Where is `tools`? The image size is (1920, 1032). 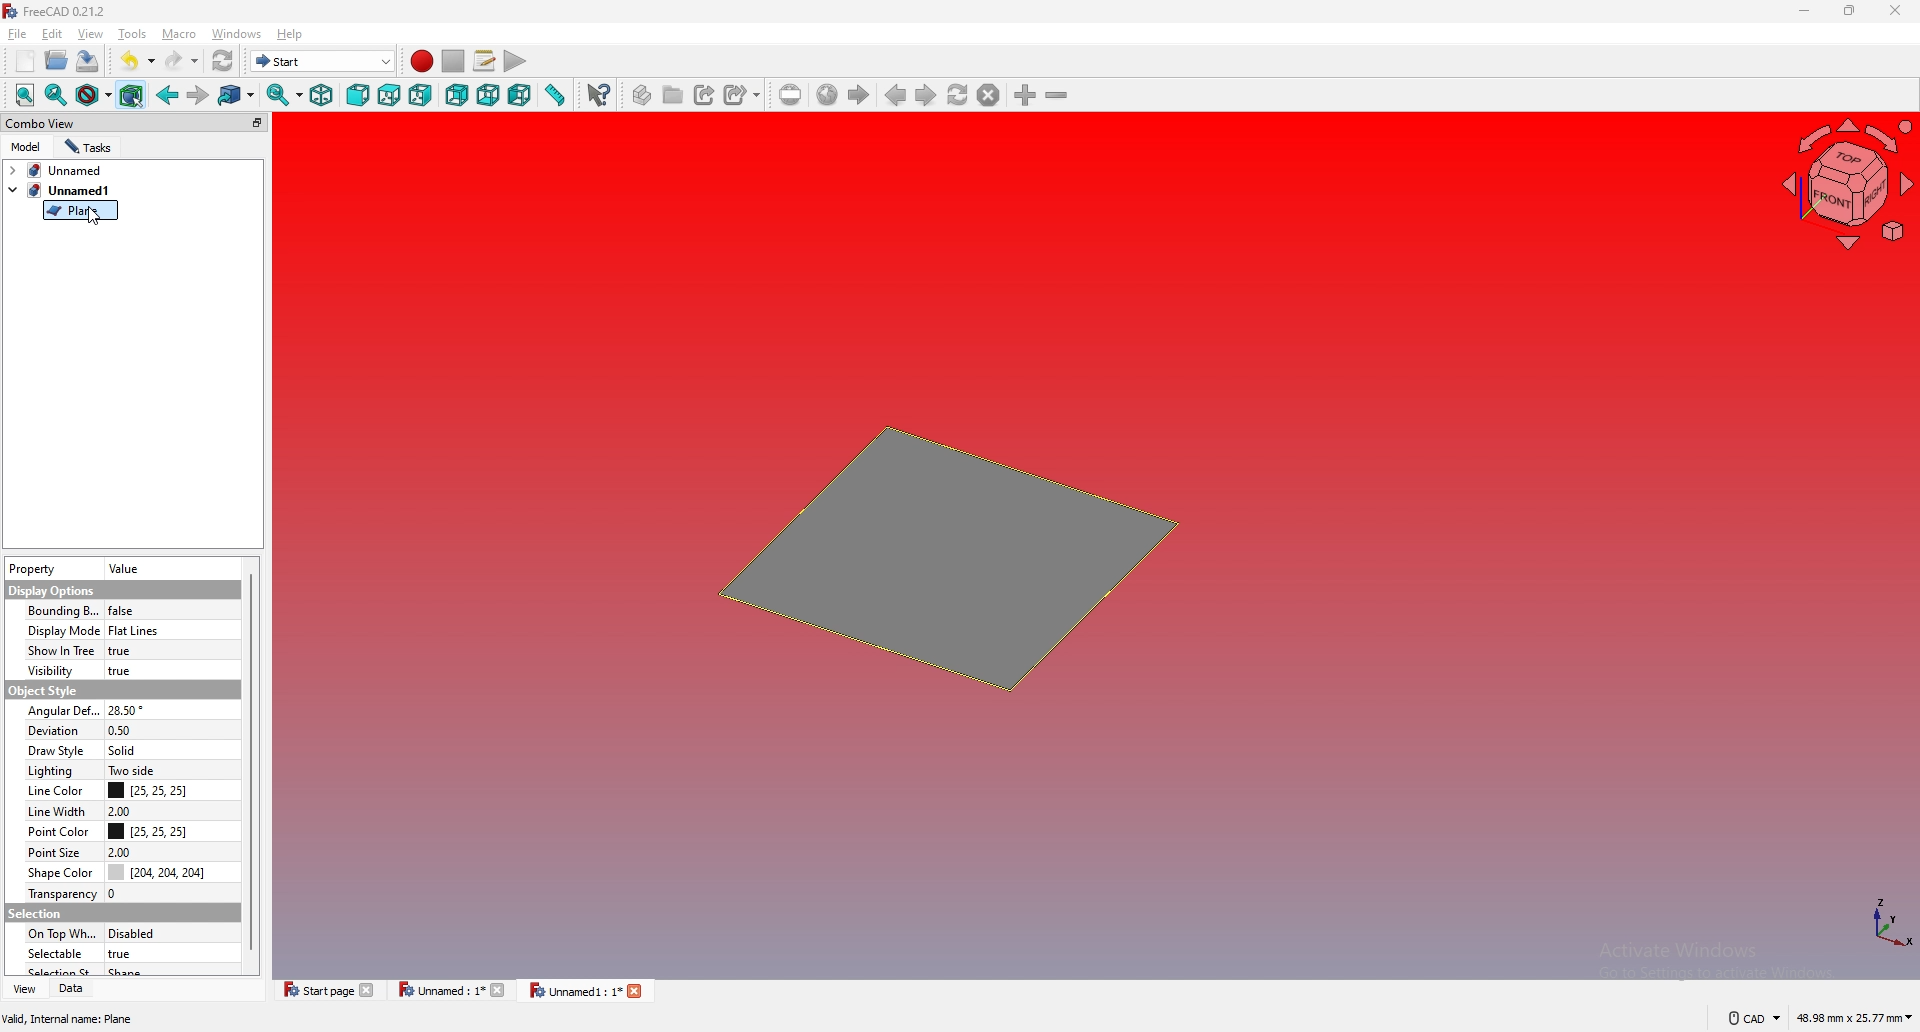
tools is located at coordinates (132, 33).